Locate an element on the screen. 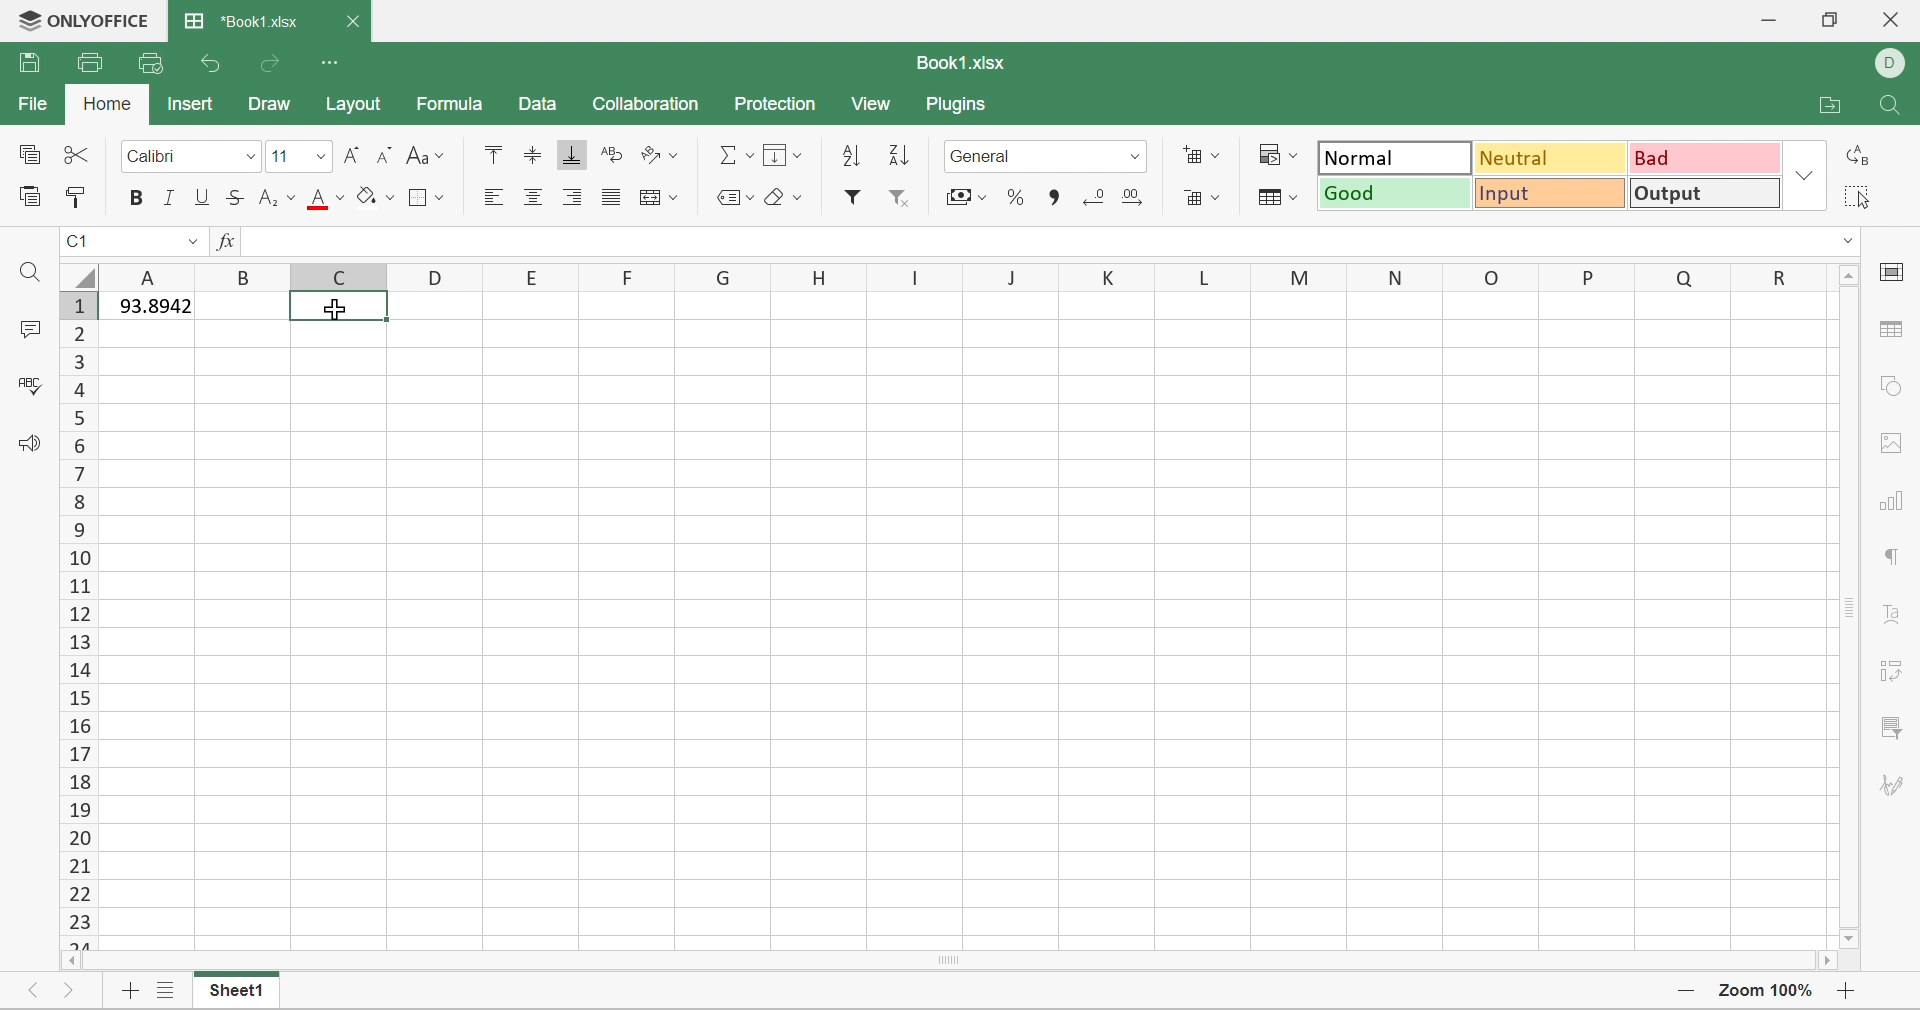 This screenshot has width=1920, height=1010. Cut is located at coordinates (73, 155).